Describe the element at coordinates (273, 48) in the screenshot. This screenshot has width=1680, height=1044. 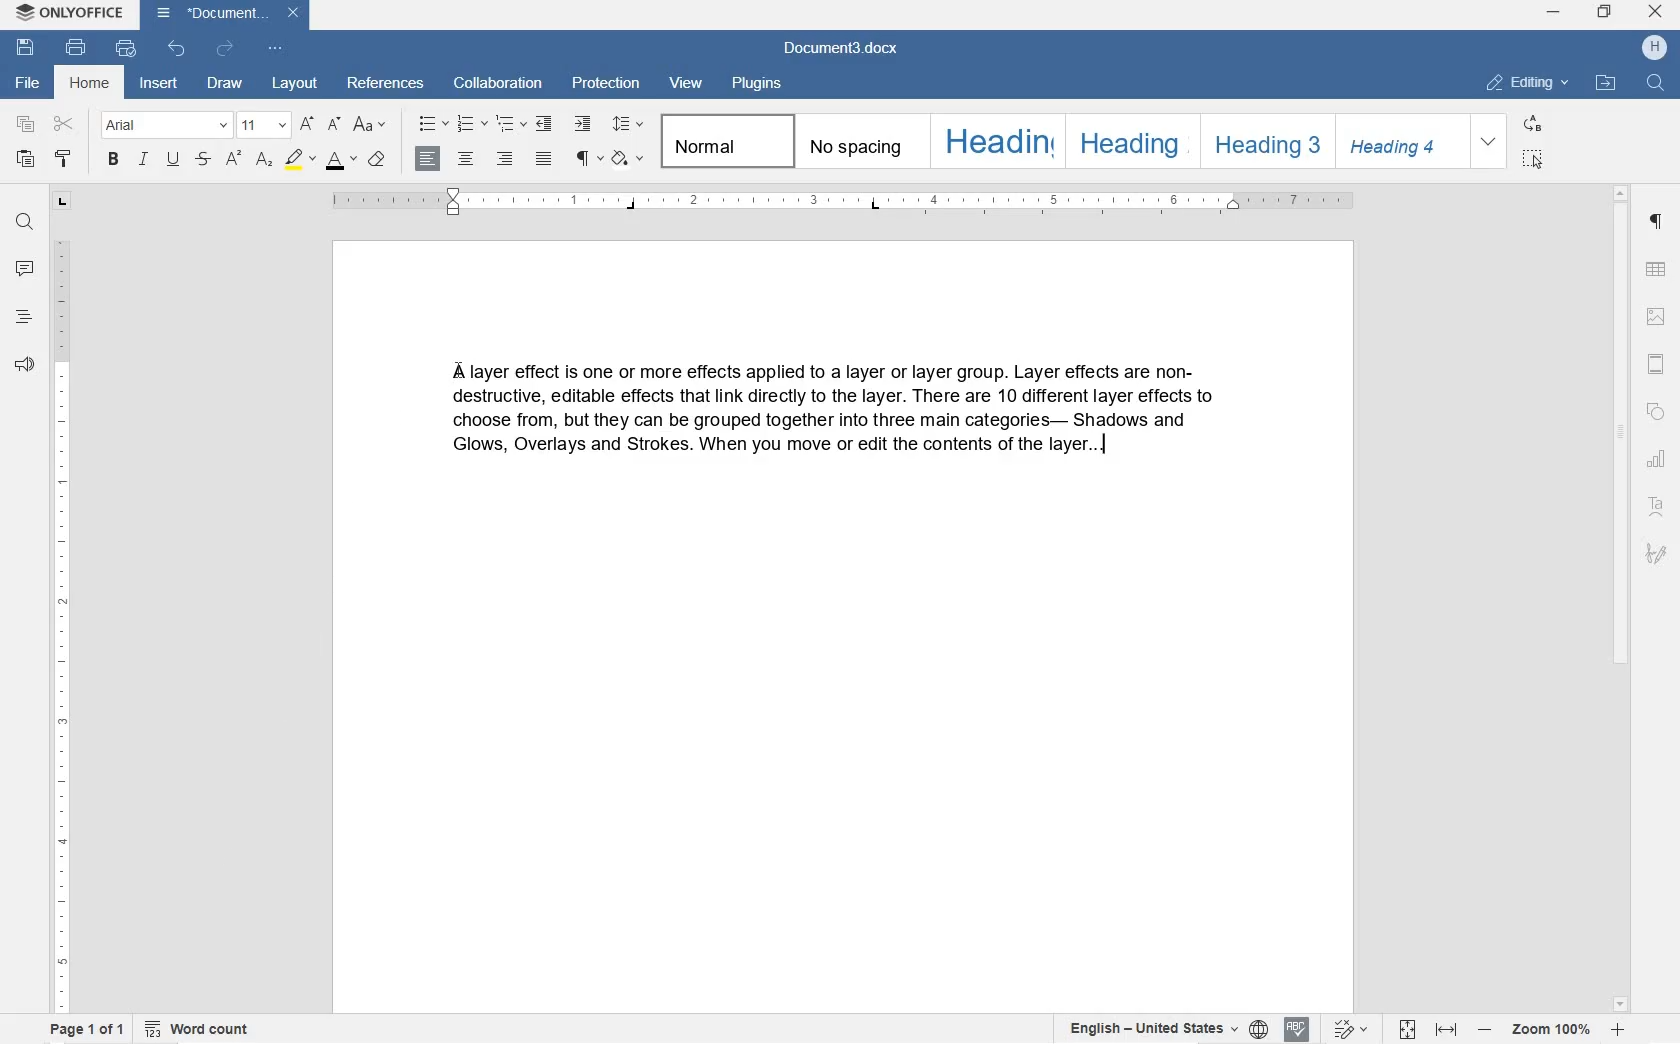
I see `CUSTOMIZE QUICK ACCESS TOOLBAR` at that location.